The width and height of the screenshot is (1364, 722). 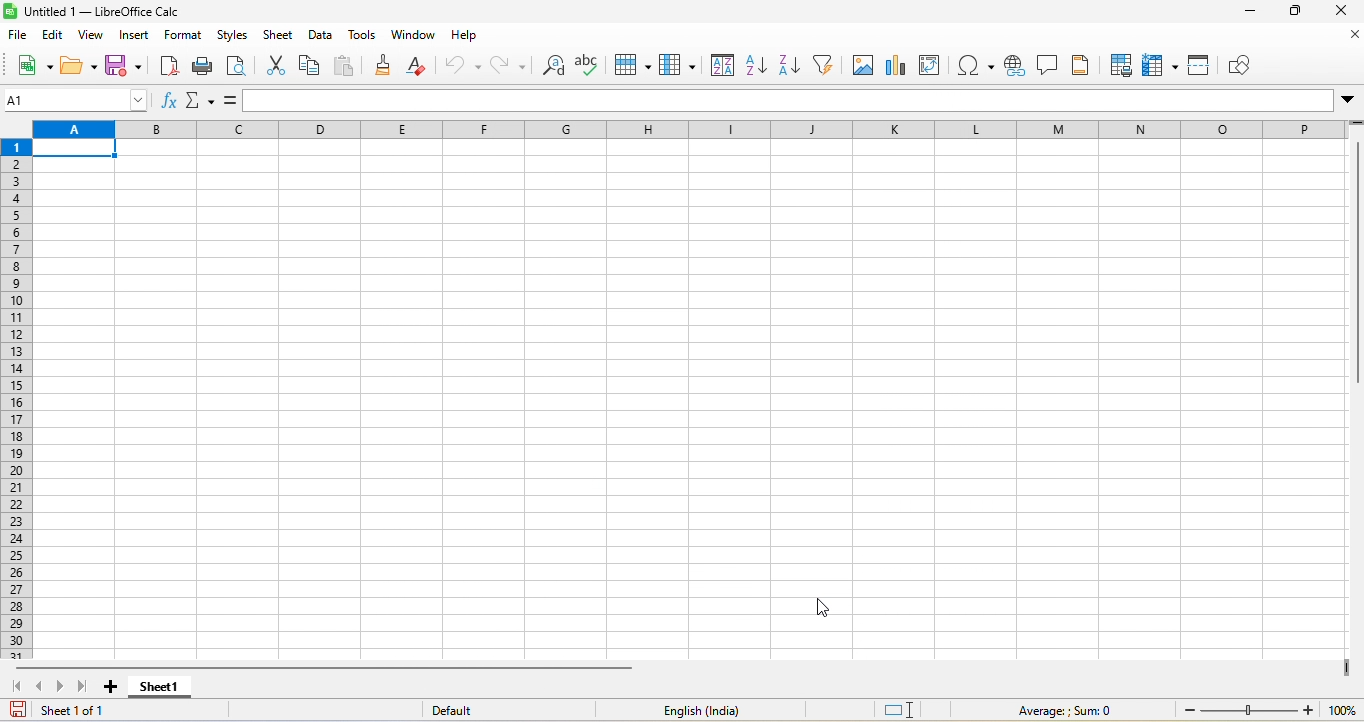 What do you see at coordinates (231, 99) in the screenshot?
I see `formula` at bounding box center [231, 99].